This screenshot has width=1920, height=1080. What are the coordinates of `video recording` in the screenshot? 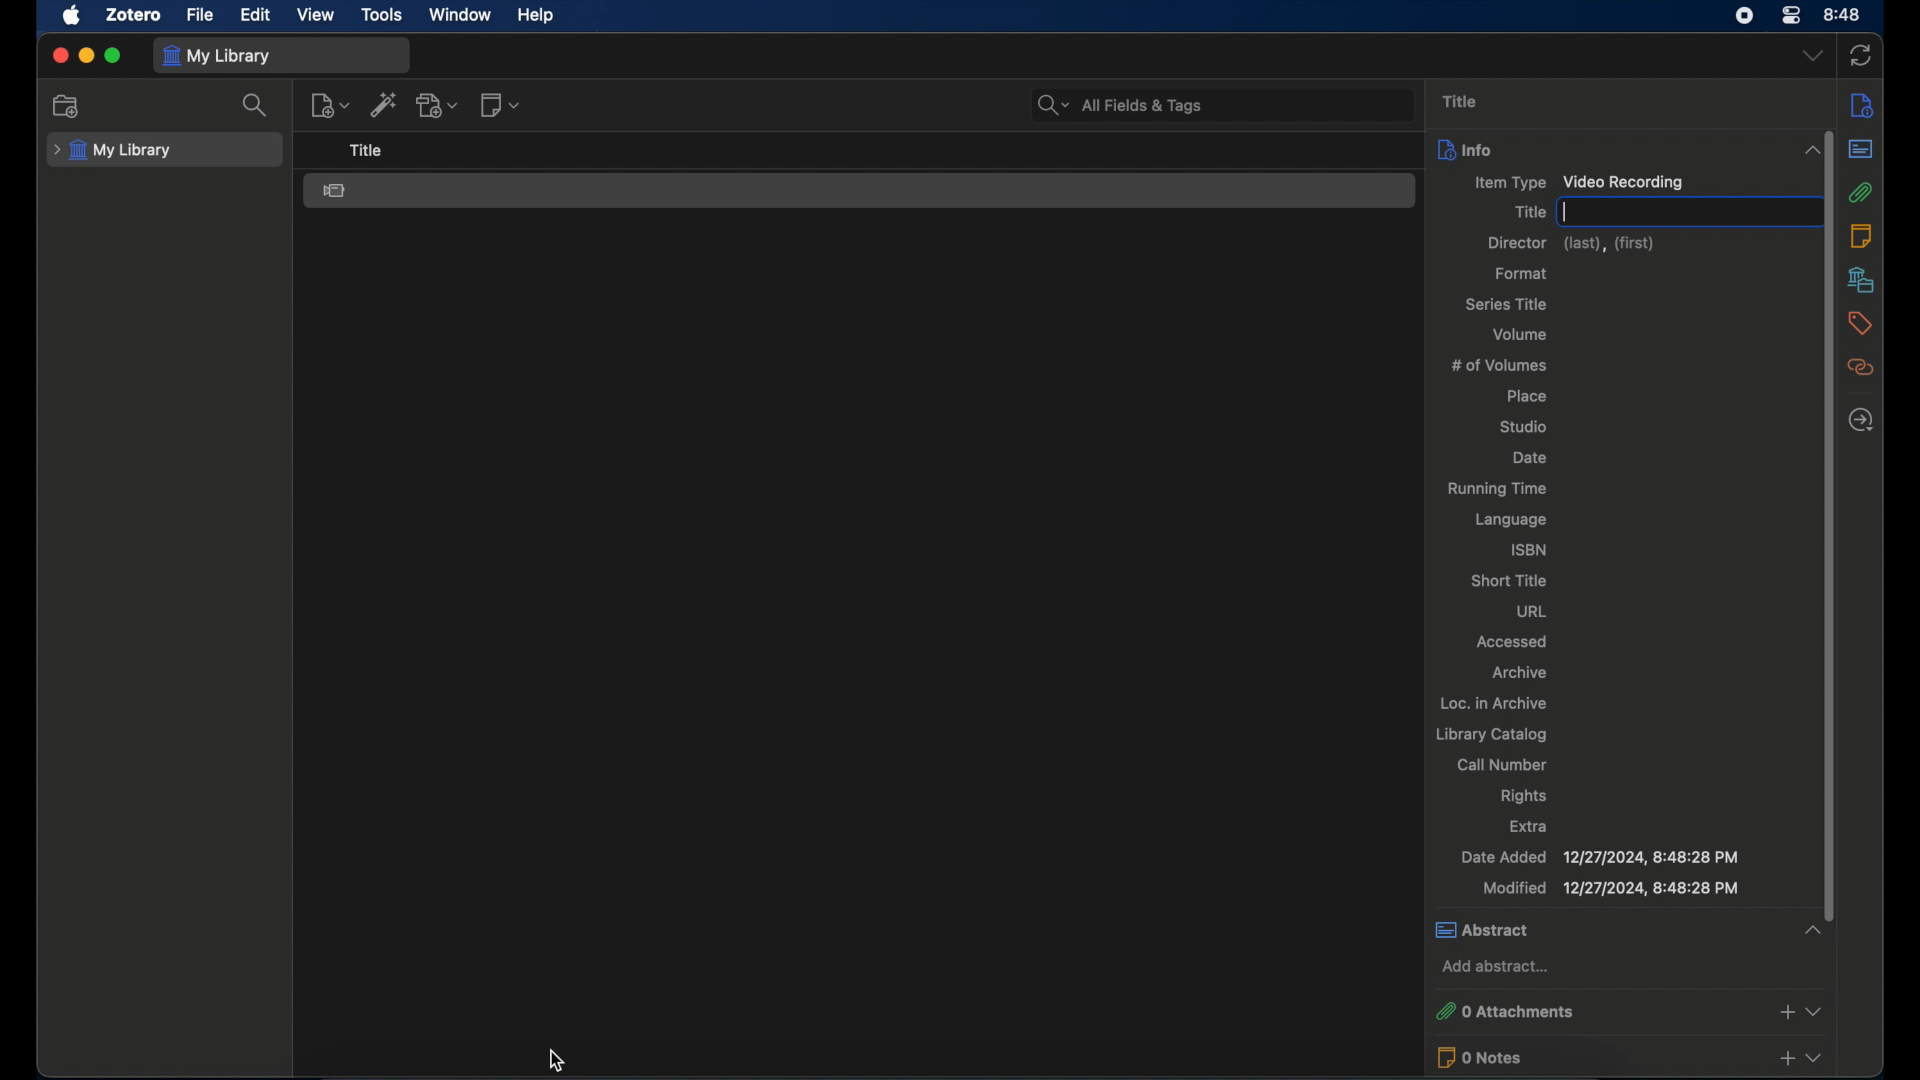 It's located at (335, 191).